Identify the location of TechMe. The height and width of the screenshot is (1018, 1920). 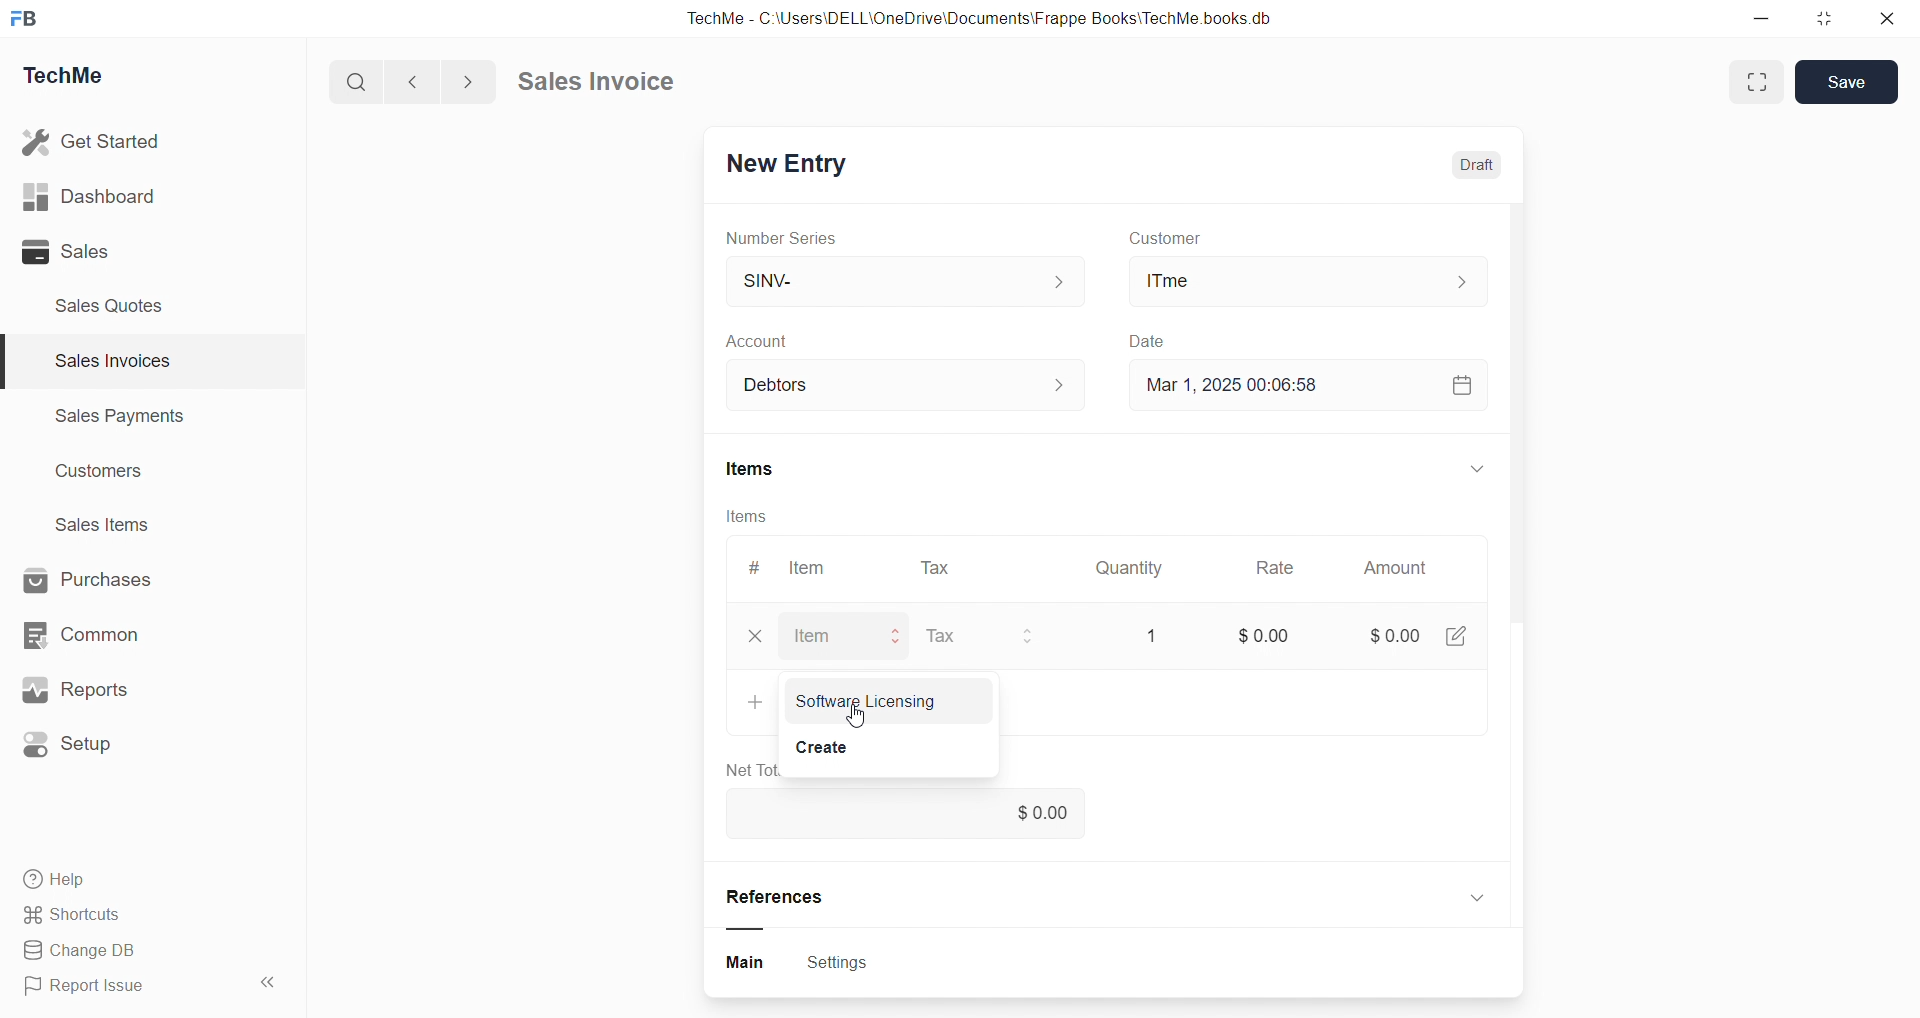
(80, 79).